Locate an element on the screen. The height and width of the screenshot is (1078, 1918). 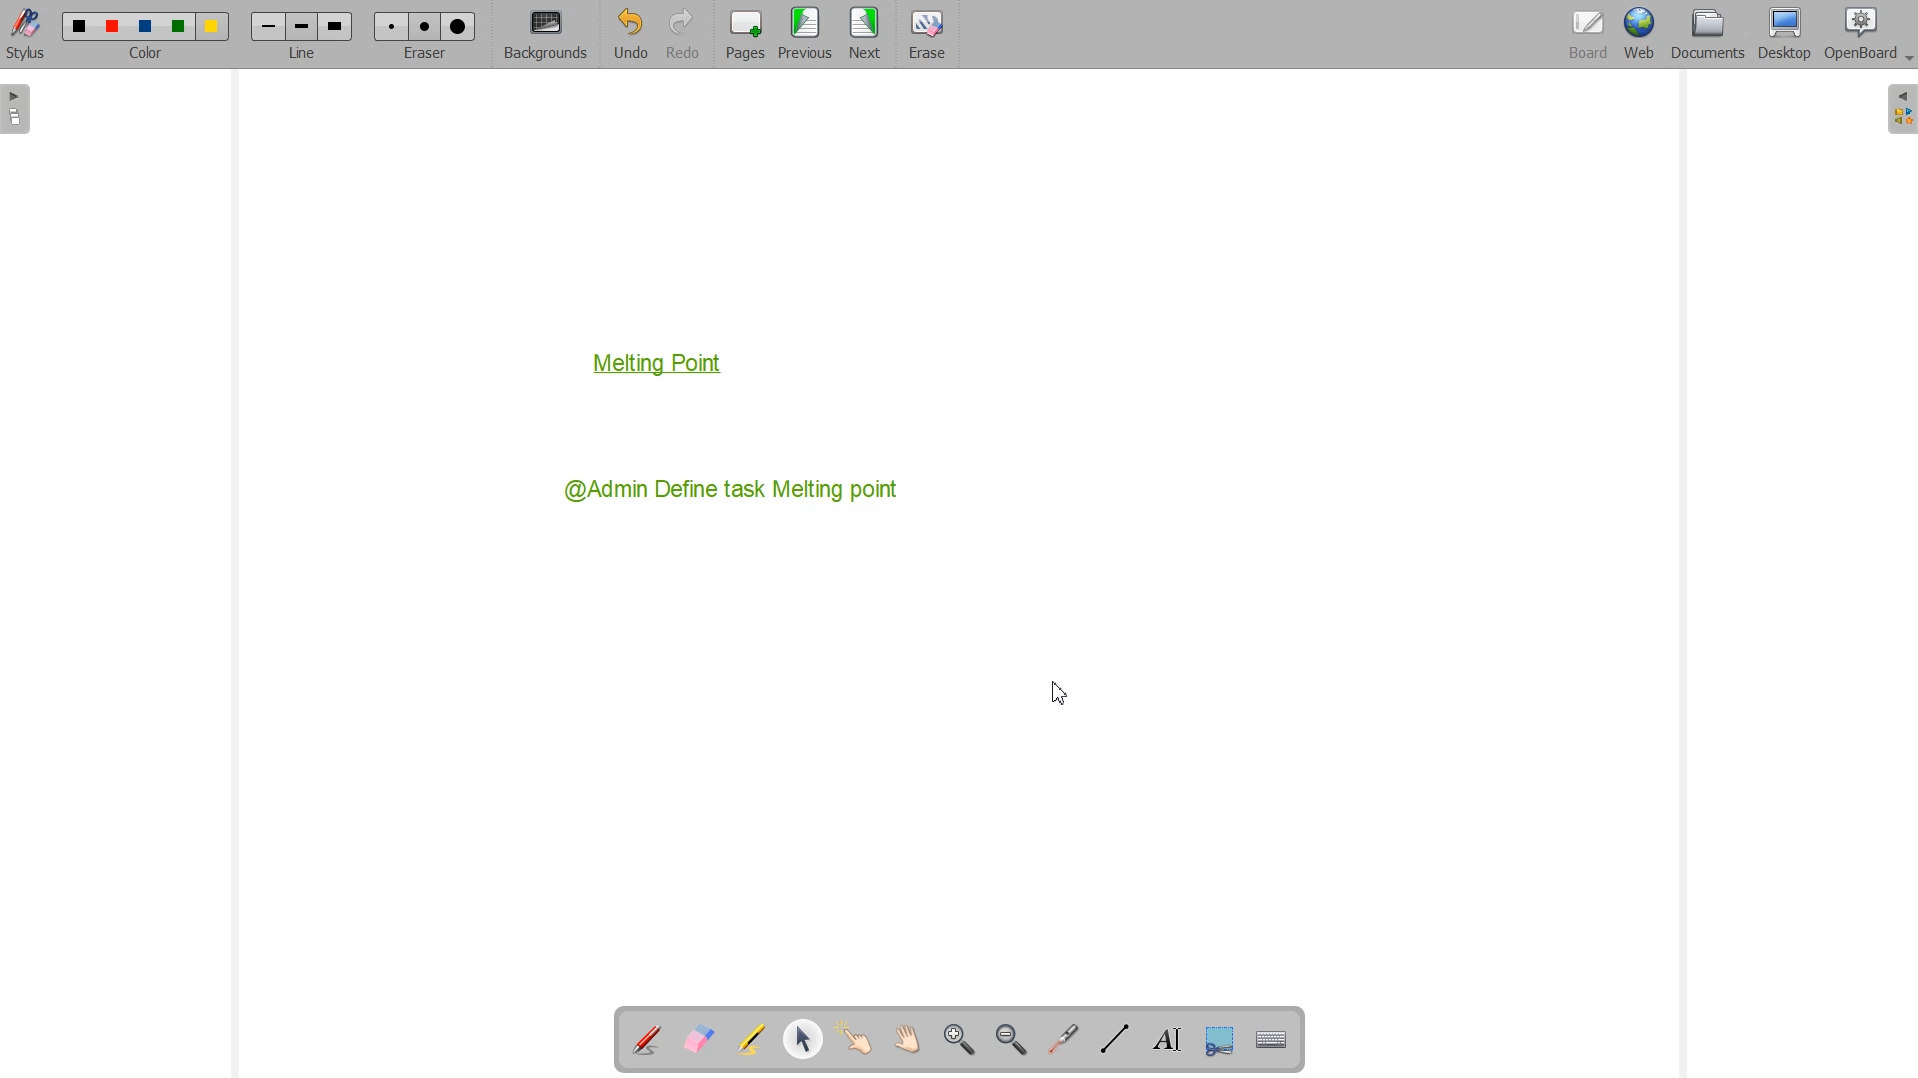
Write text is located at coordinates (1162, 1037).